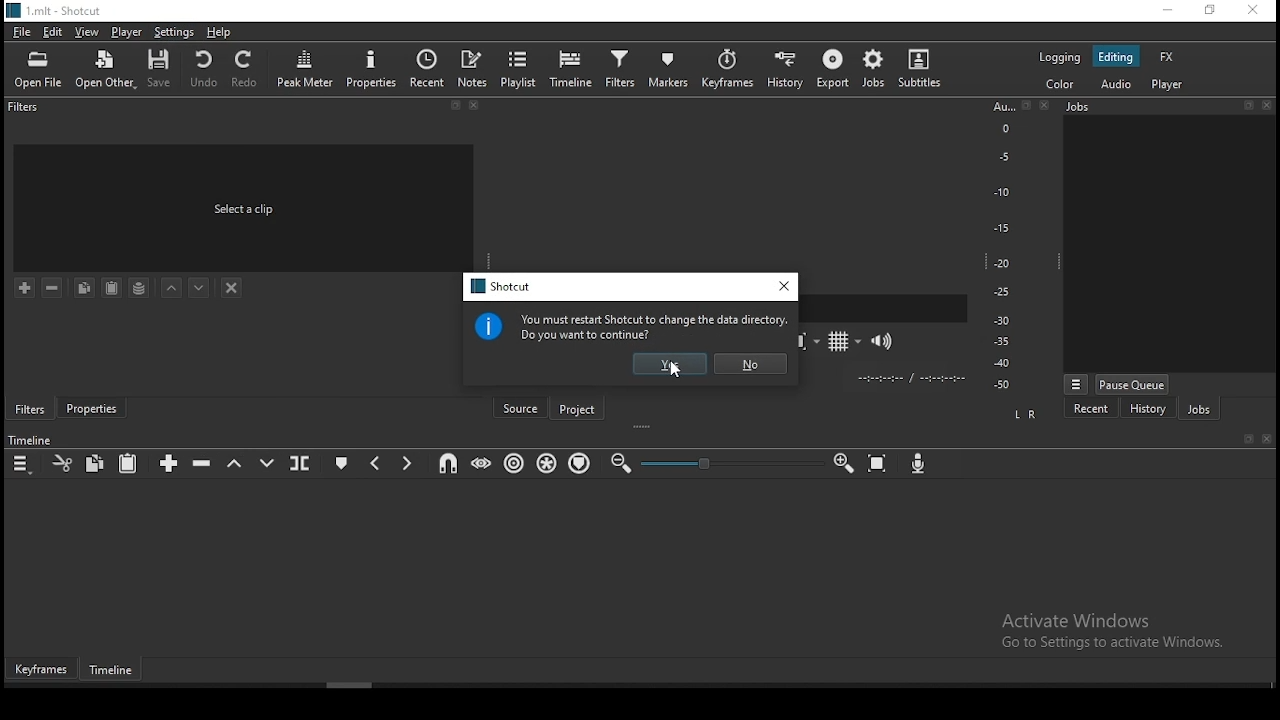 This screenshot has width=1280, height=720. What do you see at coordinates (265, 461) in the screenshot?
I see `overwrite` at bounding box center [265, 461].